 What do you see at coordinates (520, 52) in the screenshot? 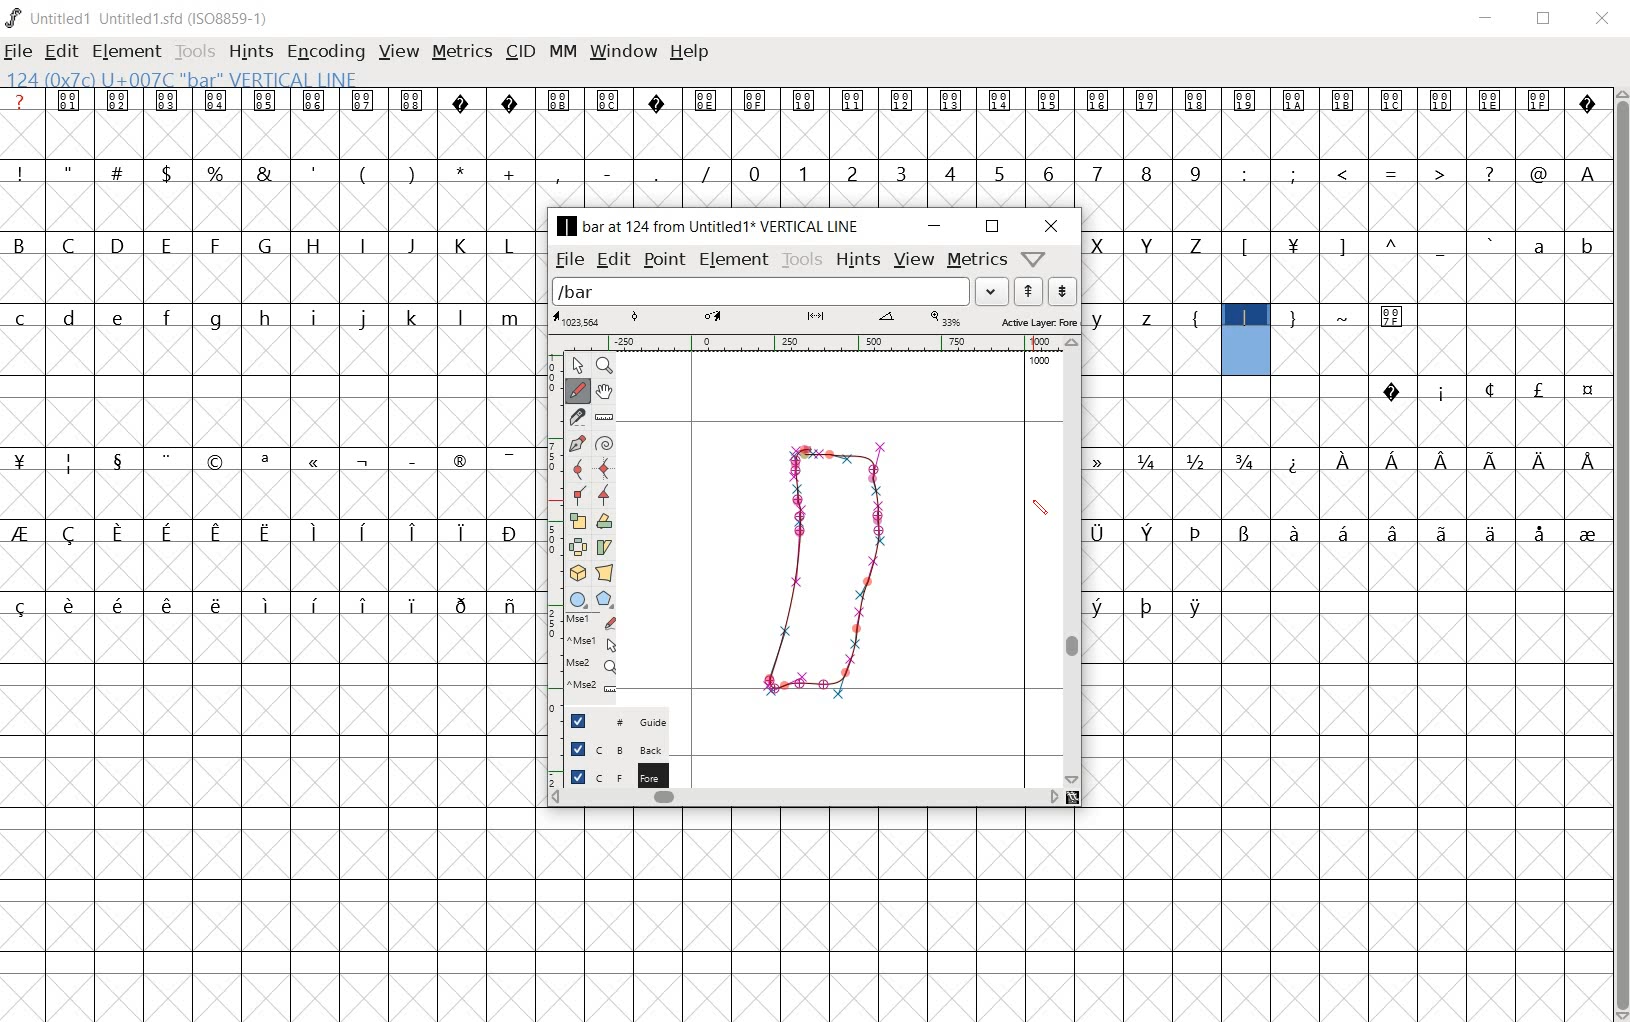
I see `cid` at bounding box center [520, 52].